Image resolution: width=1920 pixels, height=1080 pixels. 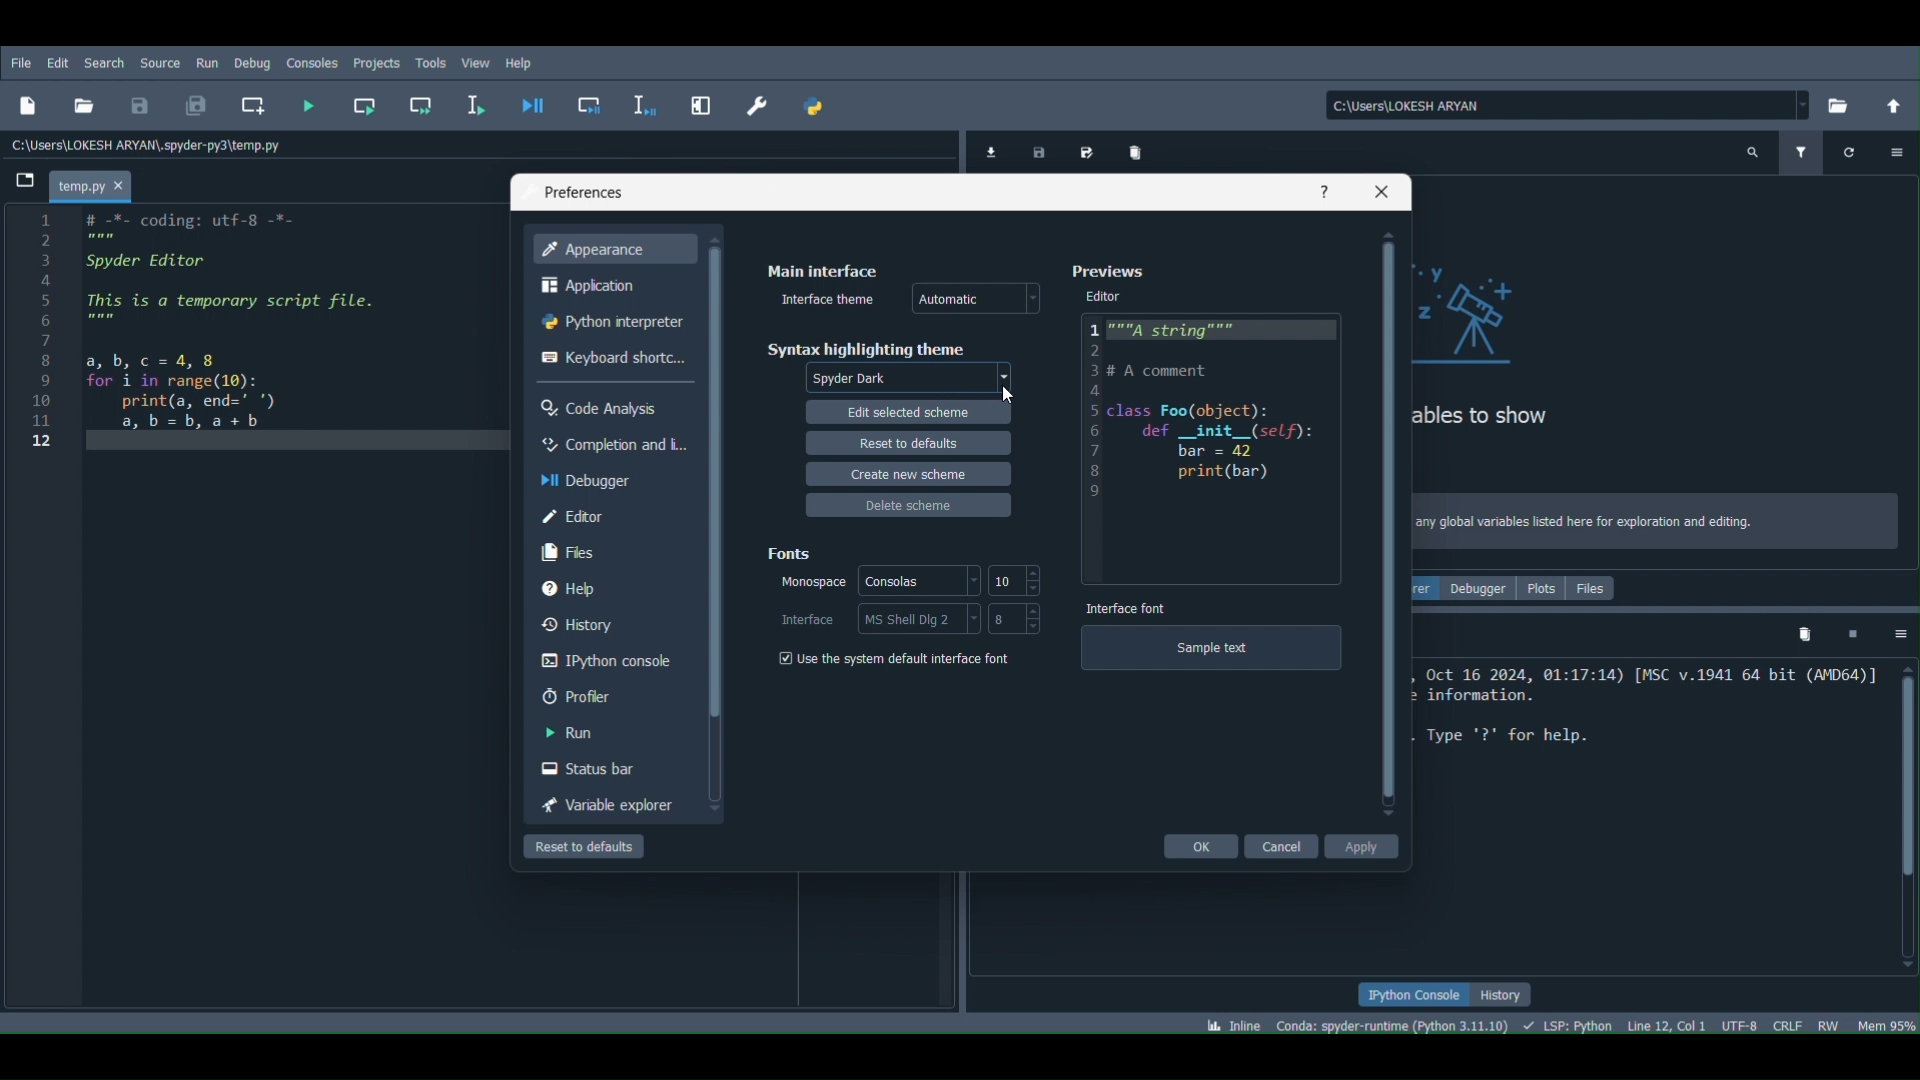 I want to click on IPython console, so click(x=617, y=660).